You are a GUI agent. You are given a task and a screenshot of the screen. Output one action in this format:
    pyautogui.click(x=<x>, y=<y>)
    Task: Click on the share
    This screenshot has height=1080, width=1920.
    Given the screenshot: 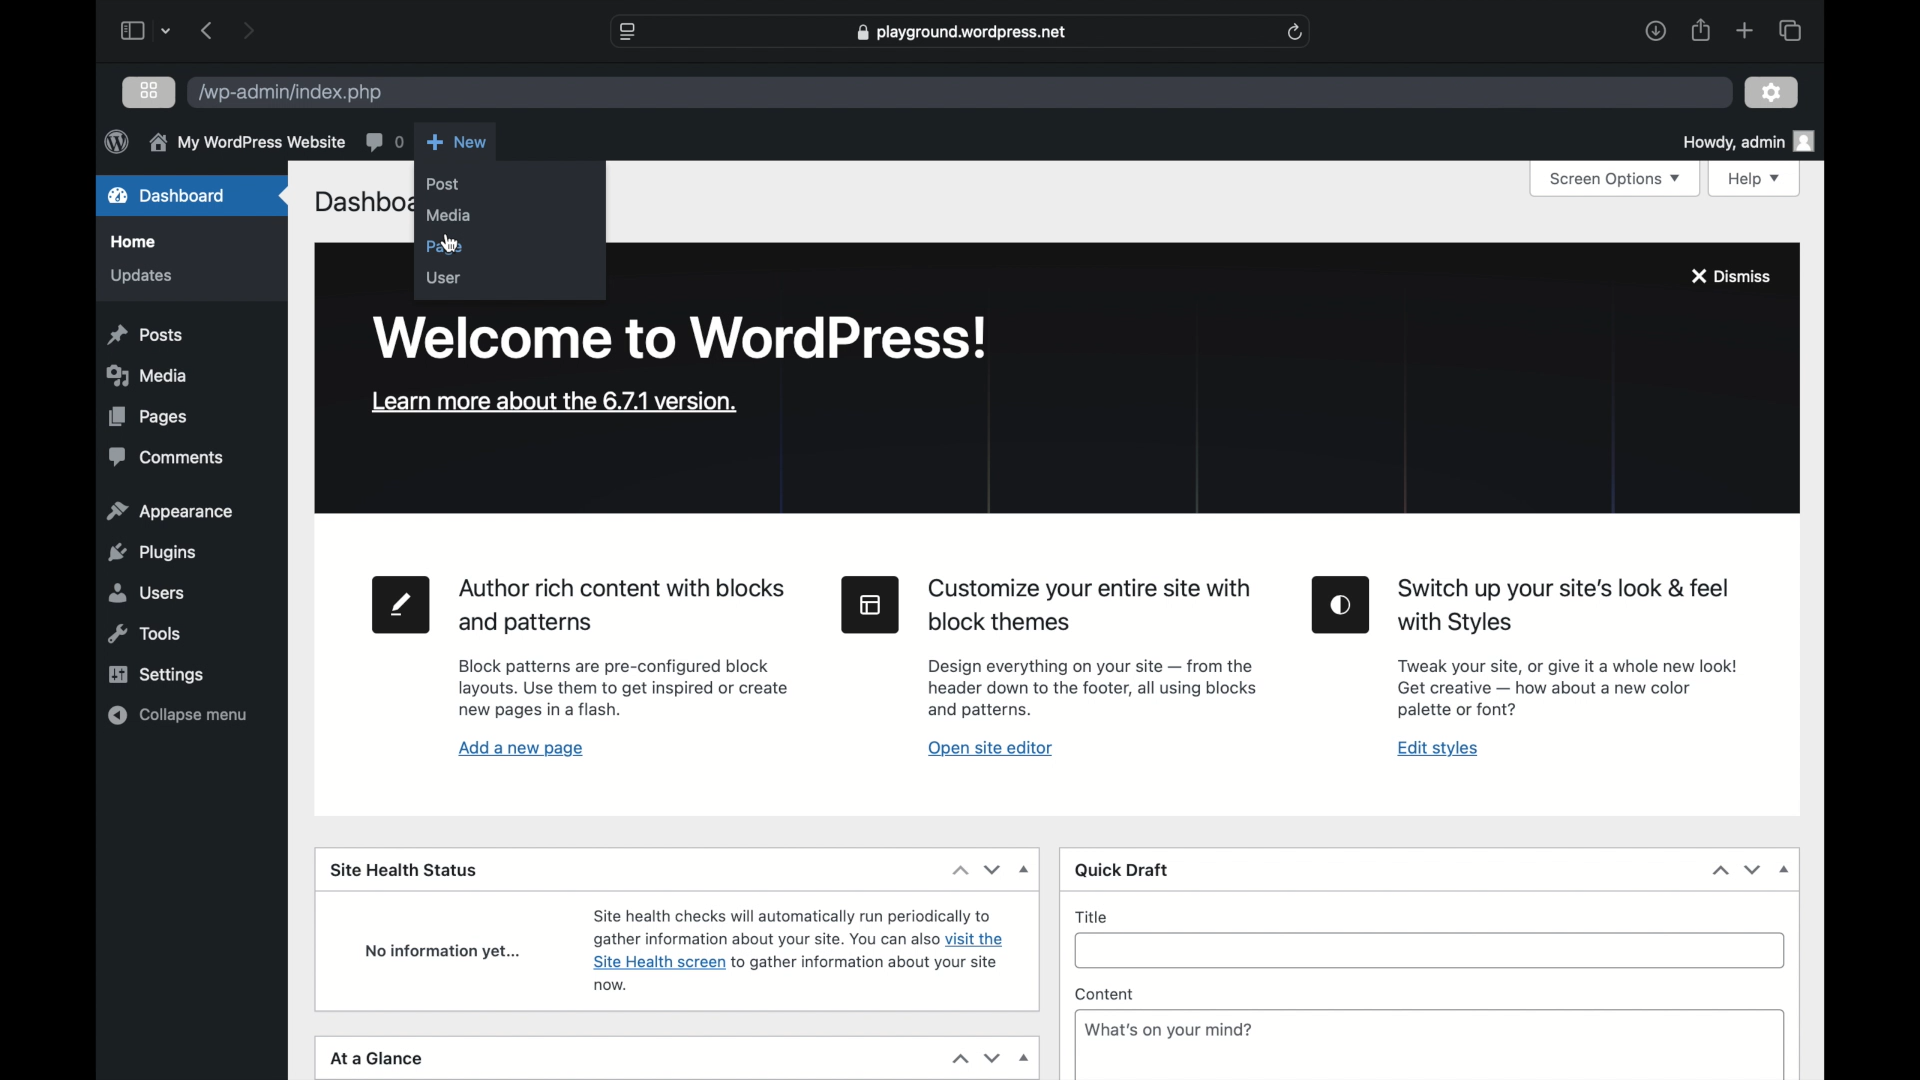 What is the action you would take?
    pyautogui.click(x=1699, y=30)
    